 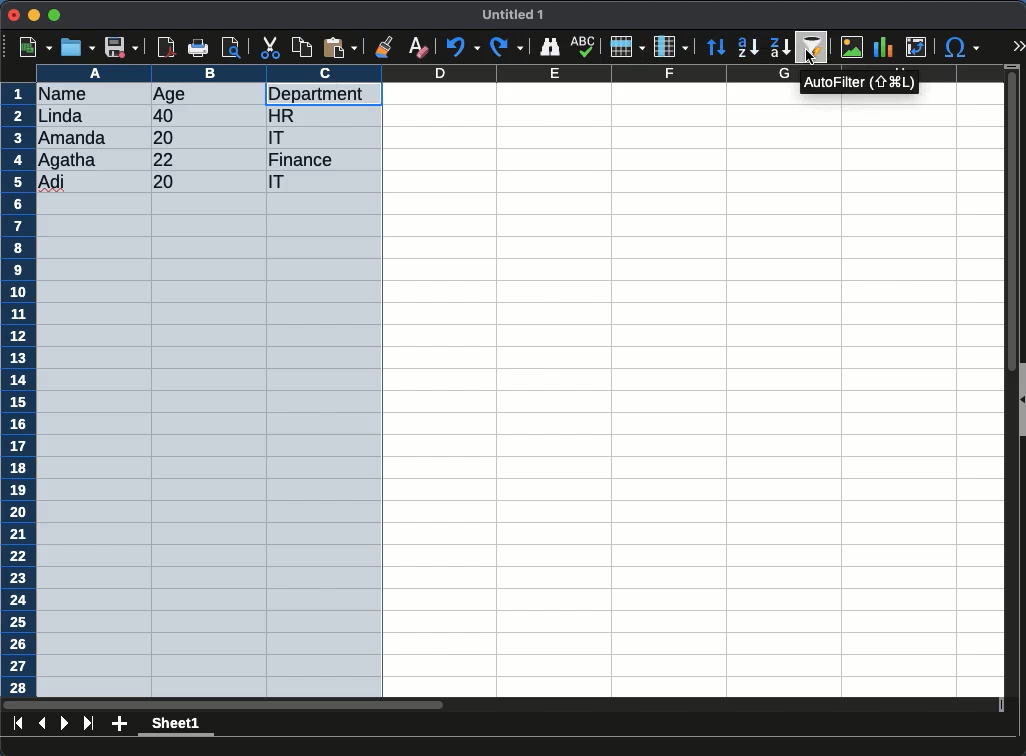 I want to click on special character, so click(x=961, y=47).